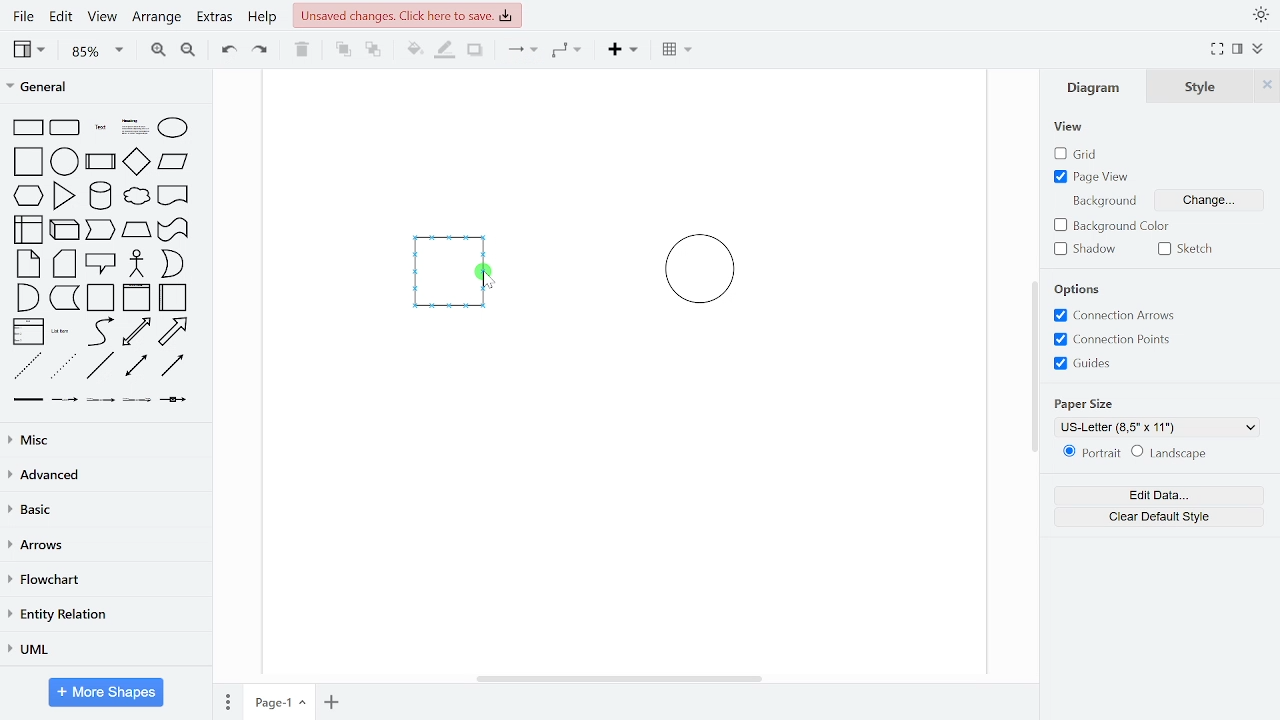 The image size is (1280, 720). What do you see at coordinates (1206, 203) in the screenshot?
I see `change background` at bounding box center [1206, 203].